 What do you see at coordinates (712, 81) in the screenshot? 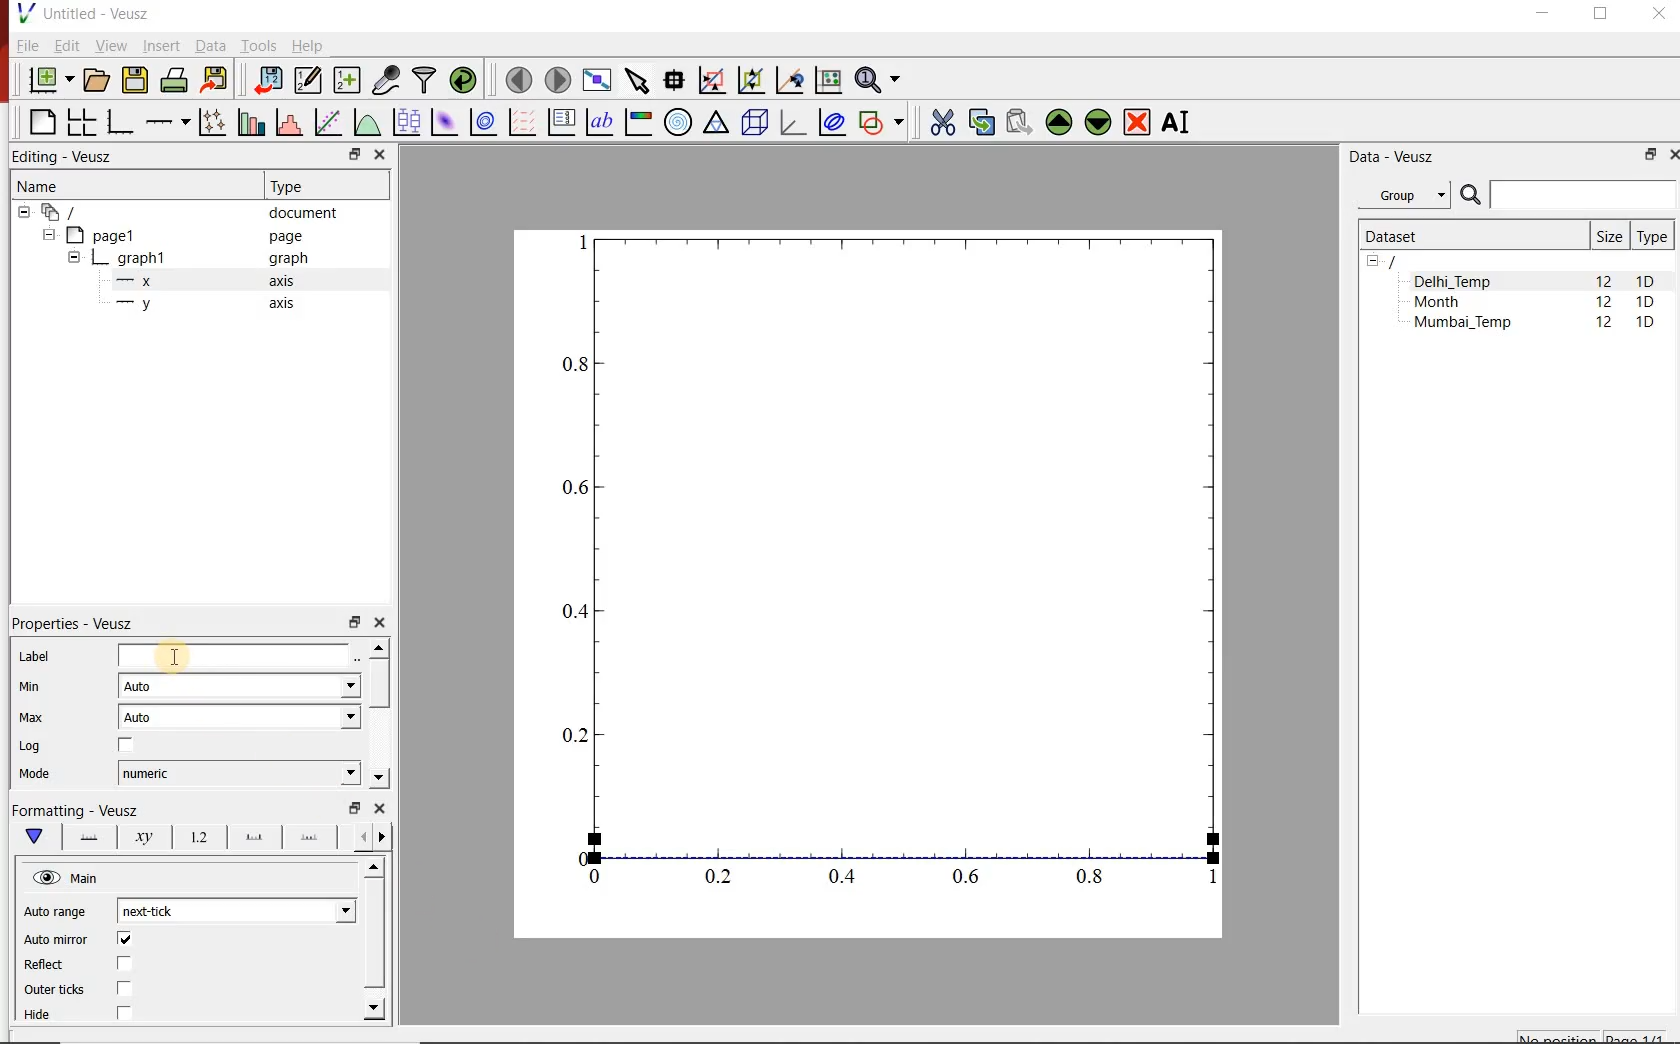
I see `click or draw a rectangle to zoom graph indexes` at bounding box center [712, 81].